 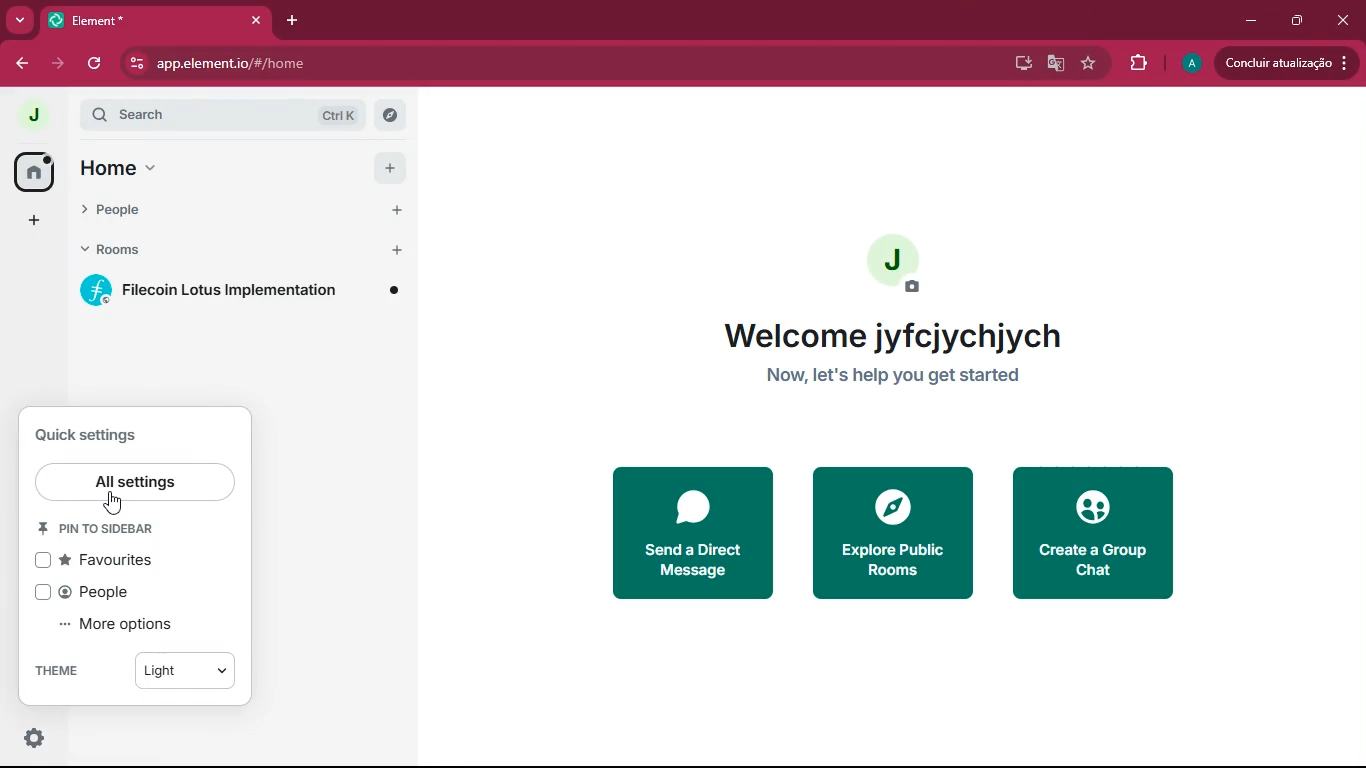 What do you see at coordinates (37, 741) in the screenshot?
I see `Settings` at bounding box center [37, 741].